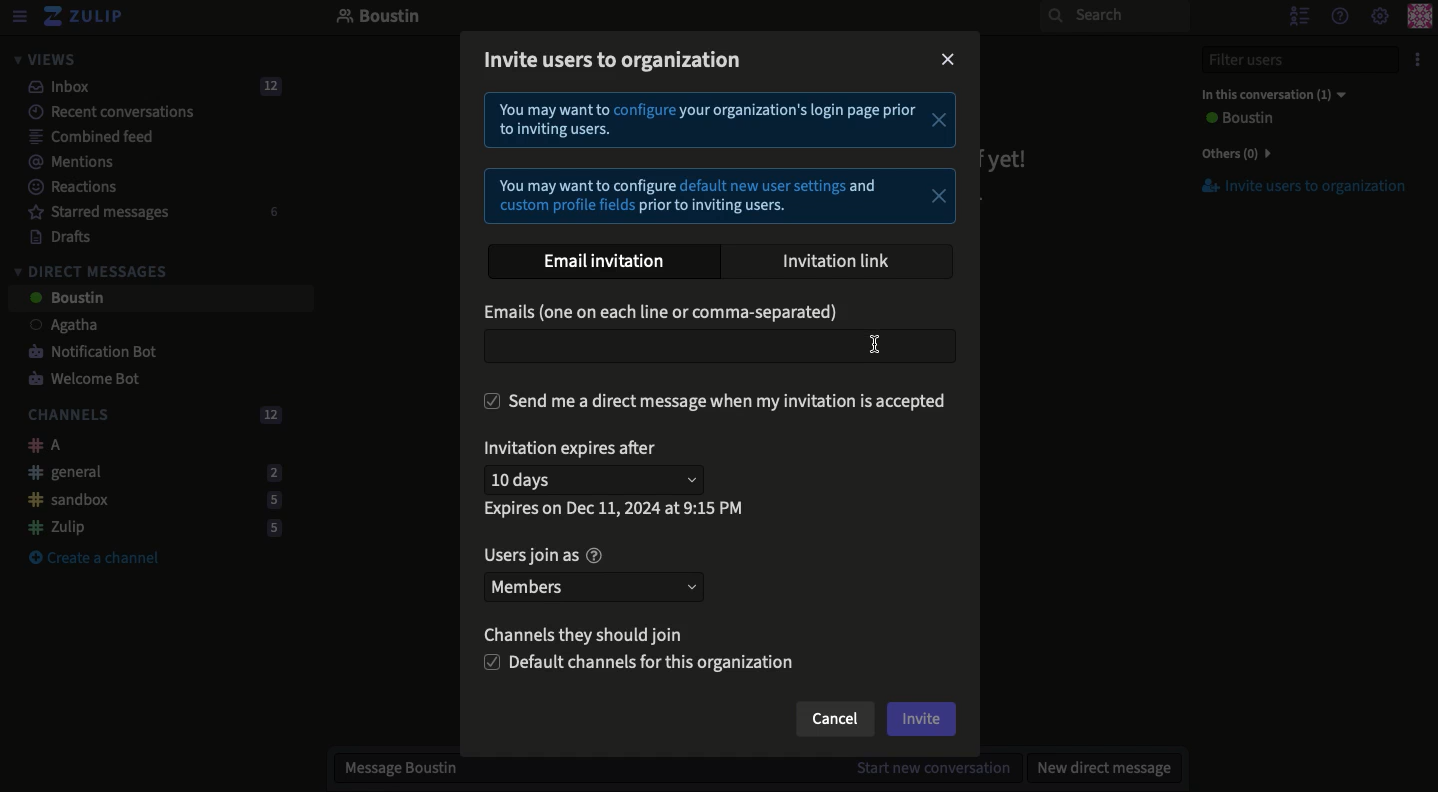  Describe the element at coordinates (1380, 17) in the screenshot. I see `Settings` at that location.